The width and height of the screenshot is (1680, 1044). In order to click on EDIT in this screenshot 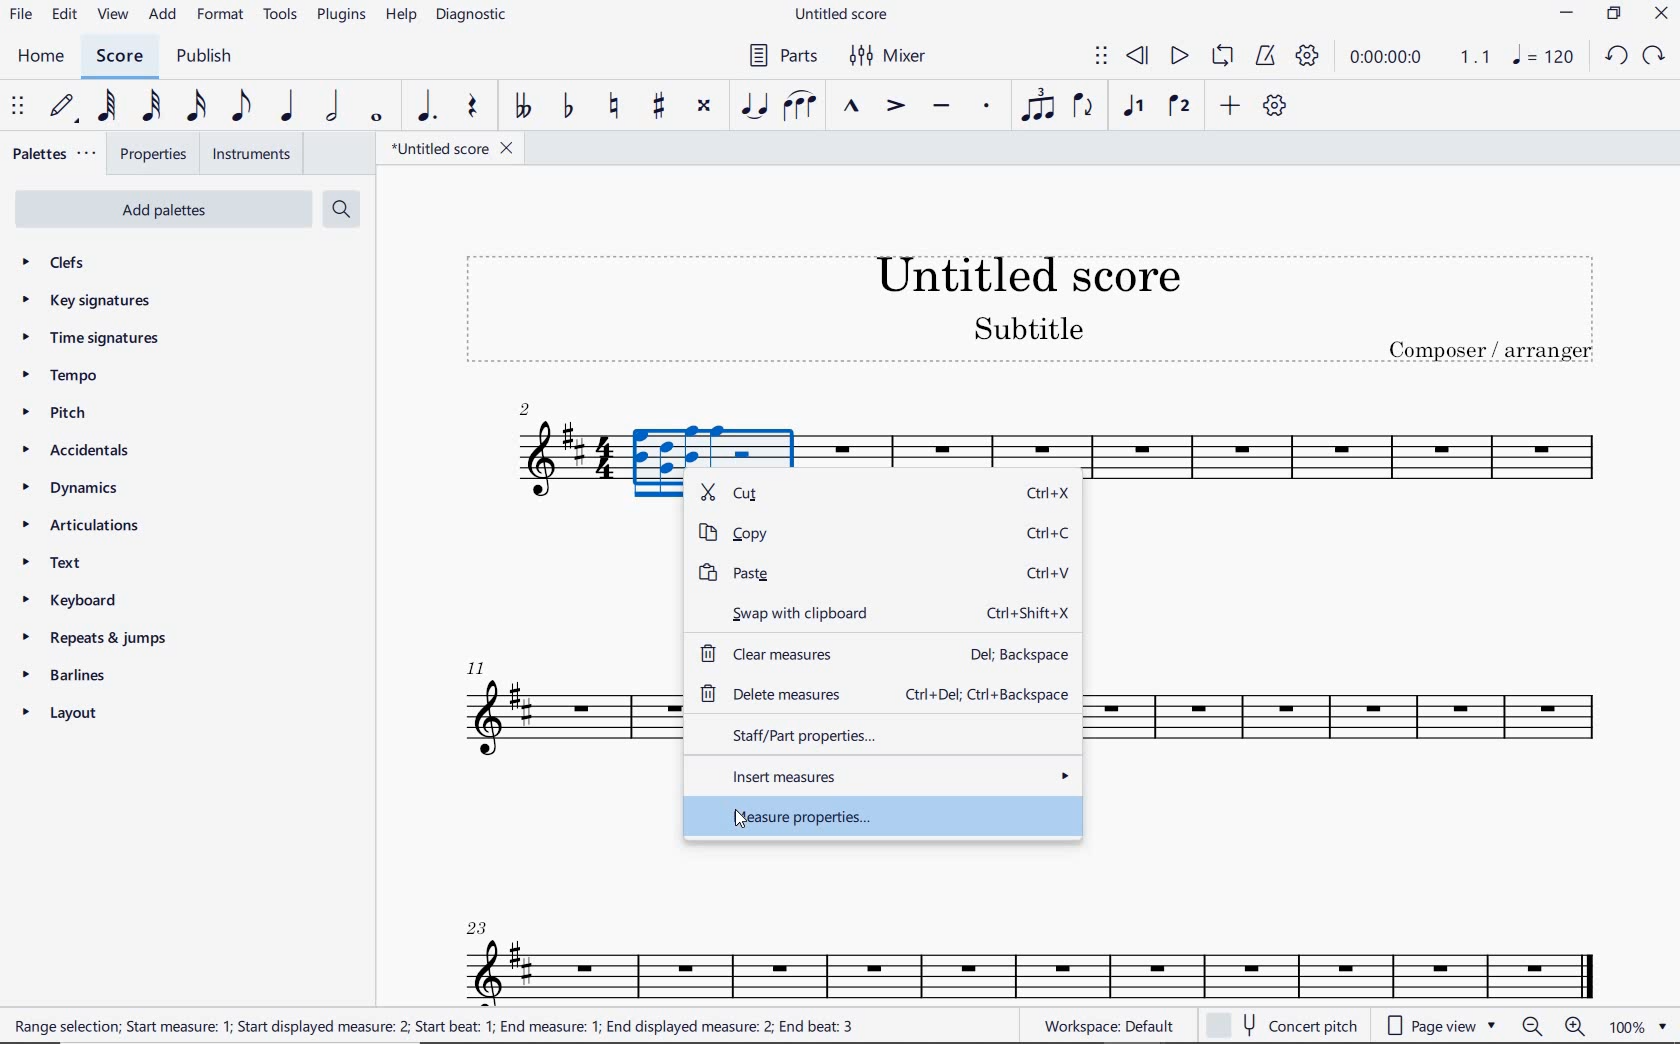, I will do `click(64, 17)`.